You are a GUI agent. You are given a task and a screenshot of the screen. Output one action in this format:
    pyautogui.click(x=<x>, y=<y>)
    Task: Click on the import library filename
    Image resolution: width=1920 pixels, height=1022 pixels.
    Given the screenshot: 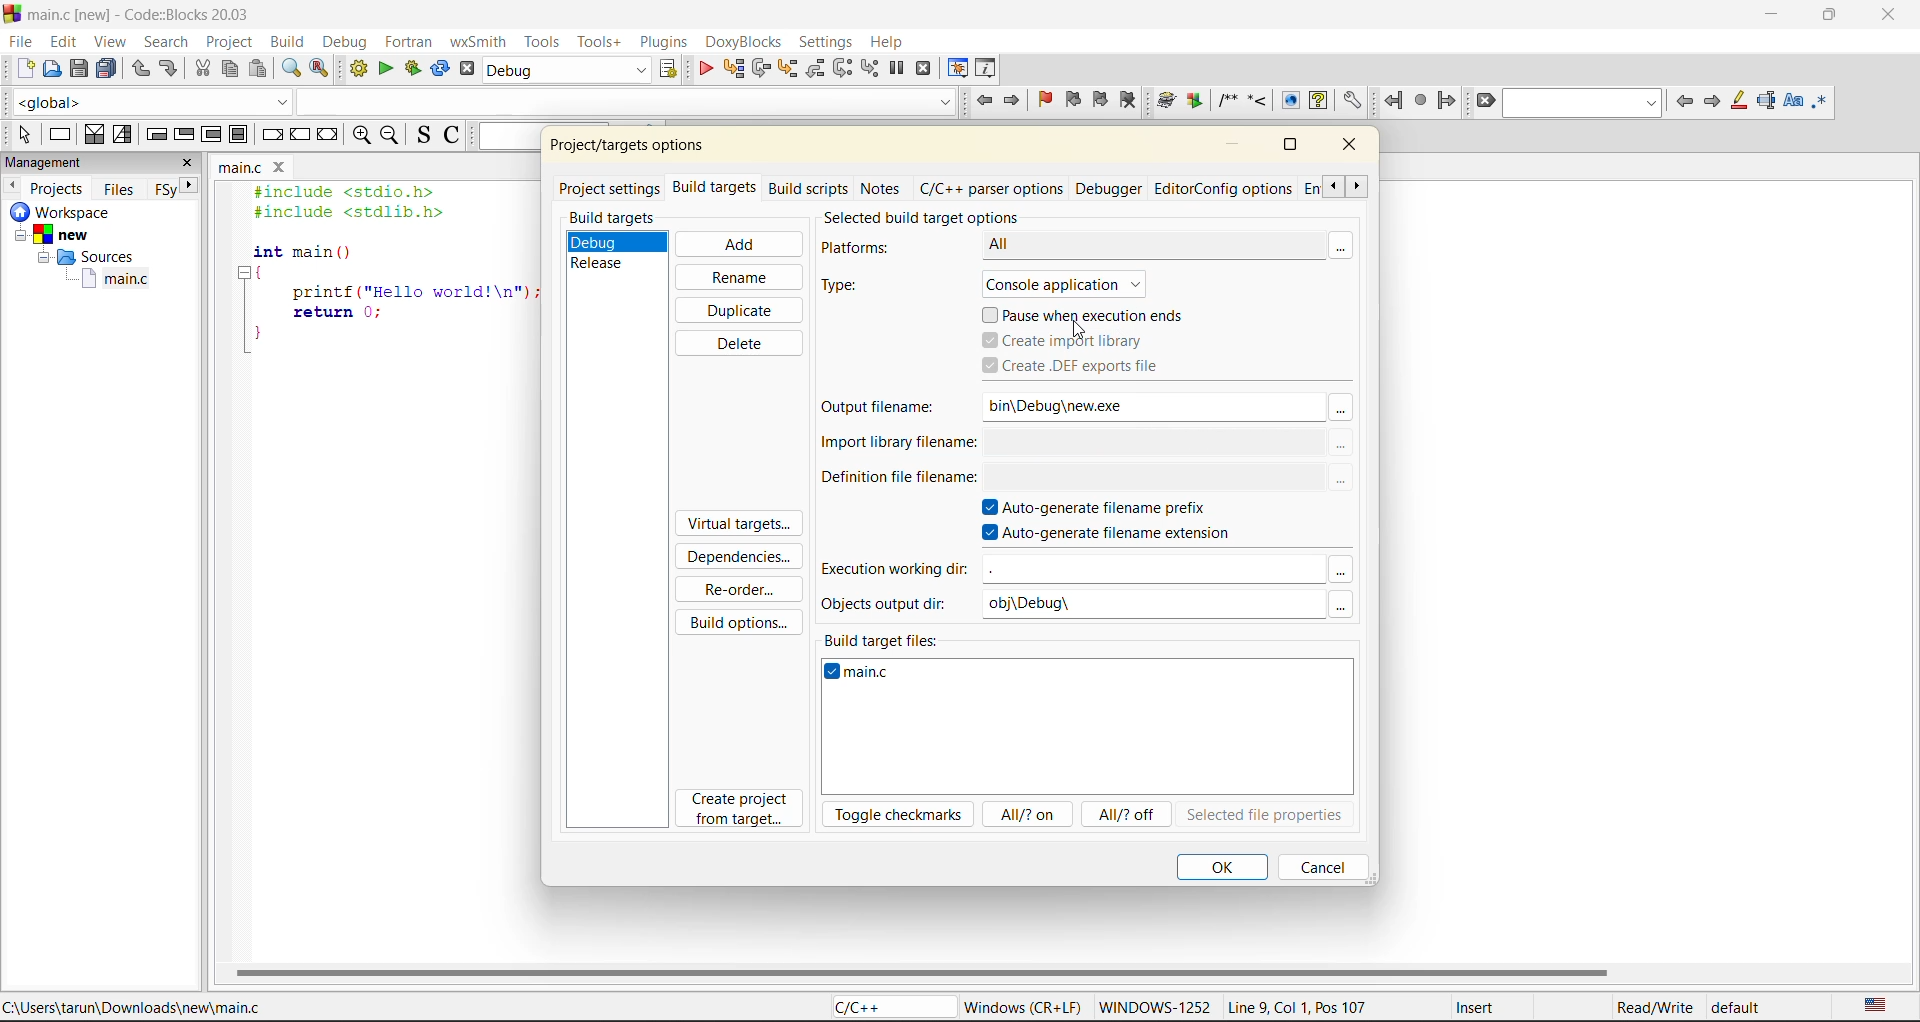 What is the action you would take?
    pyautogui.click(x=893, y=447)
    